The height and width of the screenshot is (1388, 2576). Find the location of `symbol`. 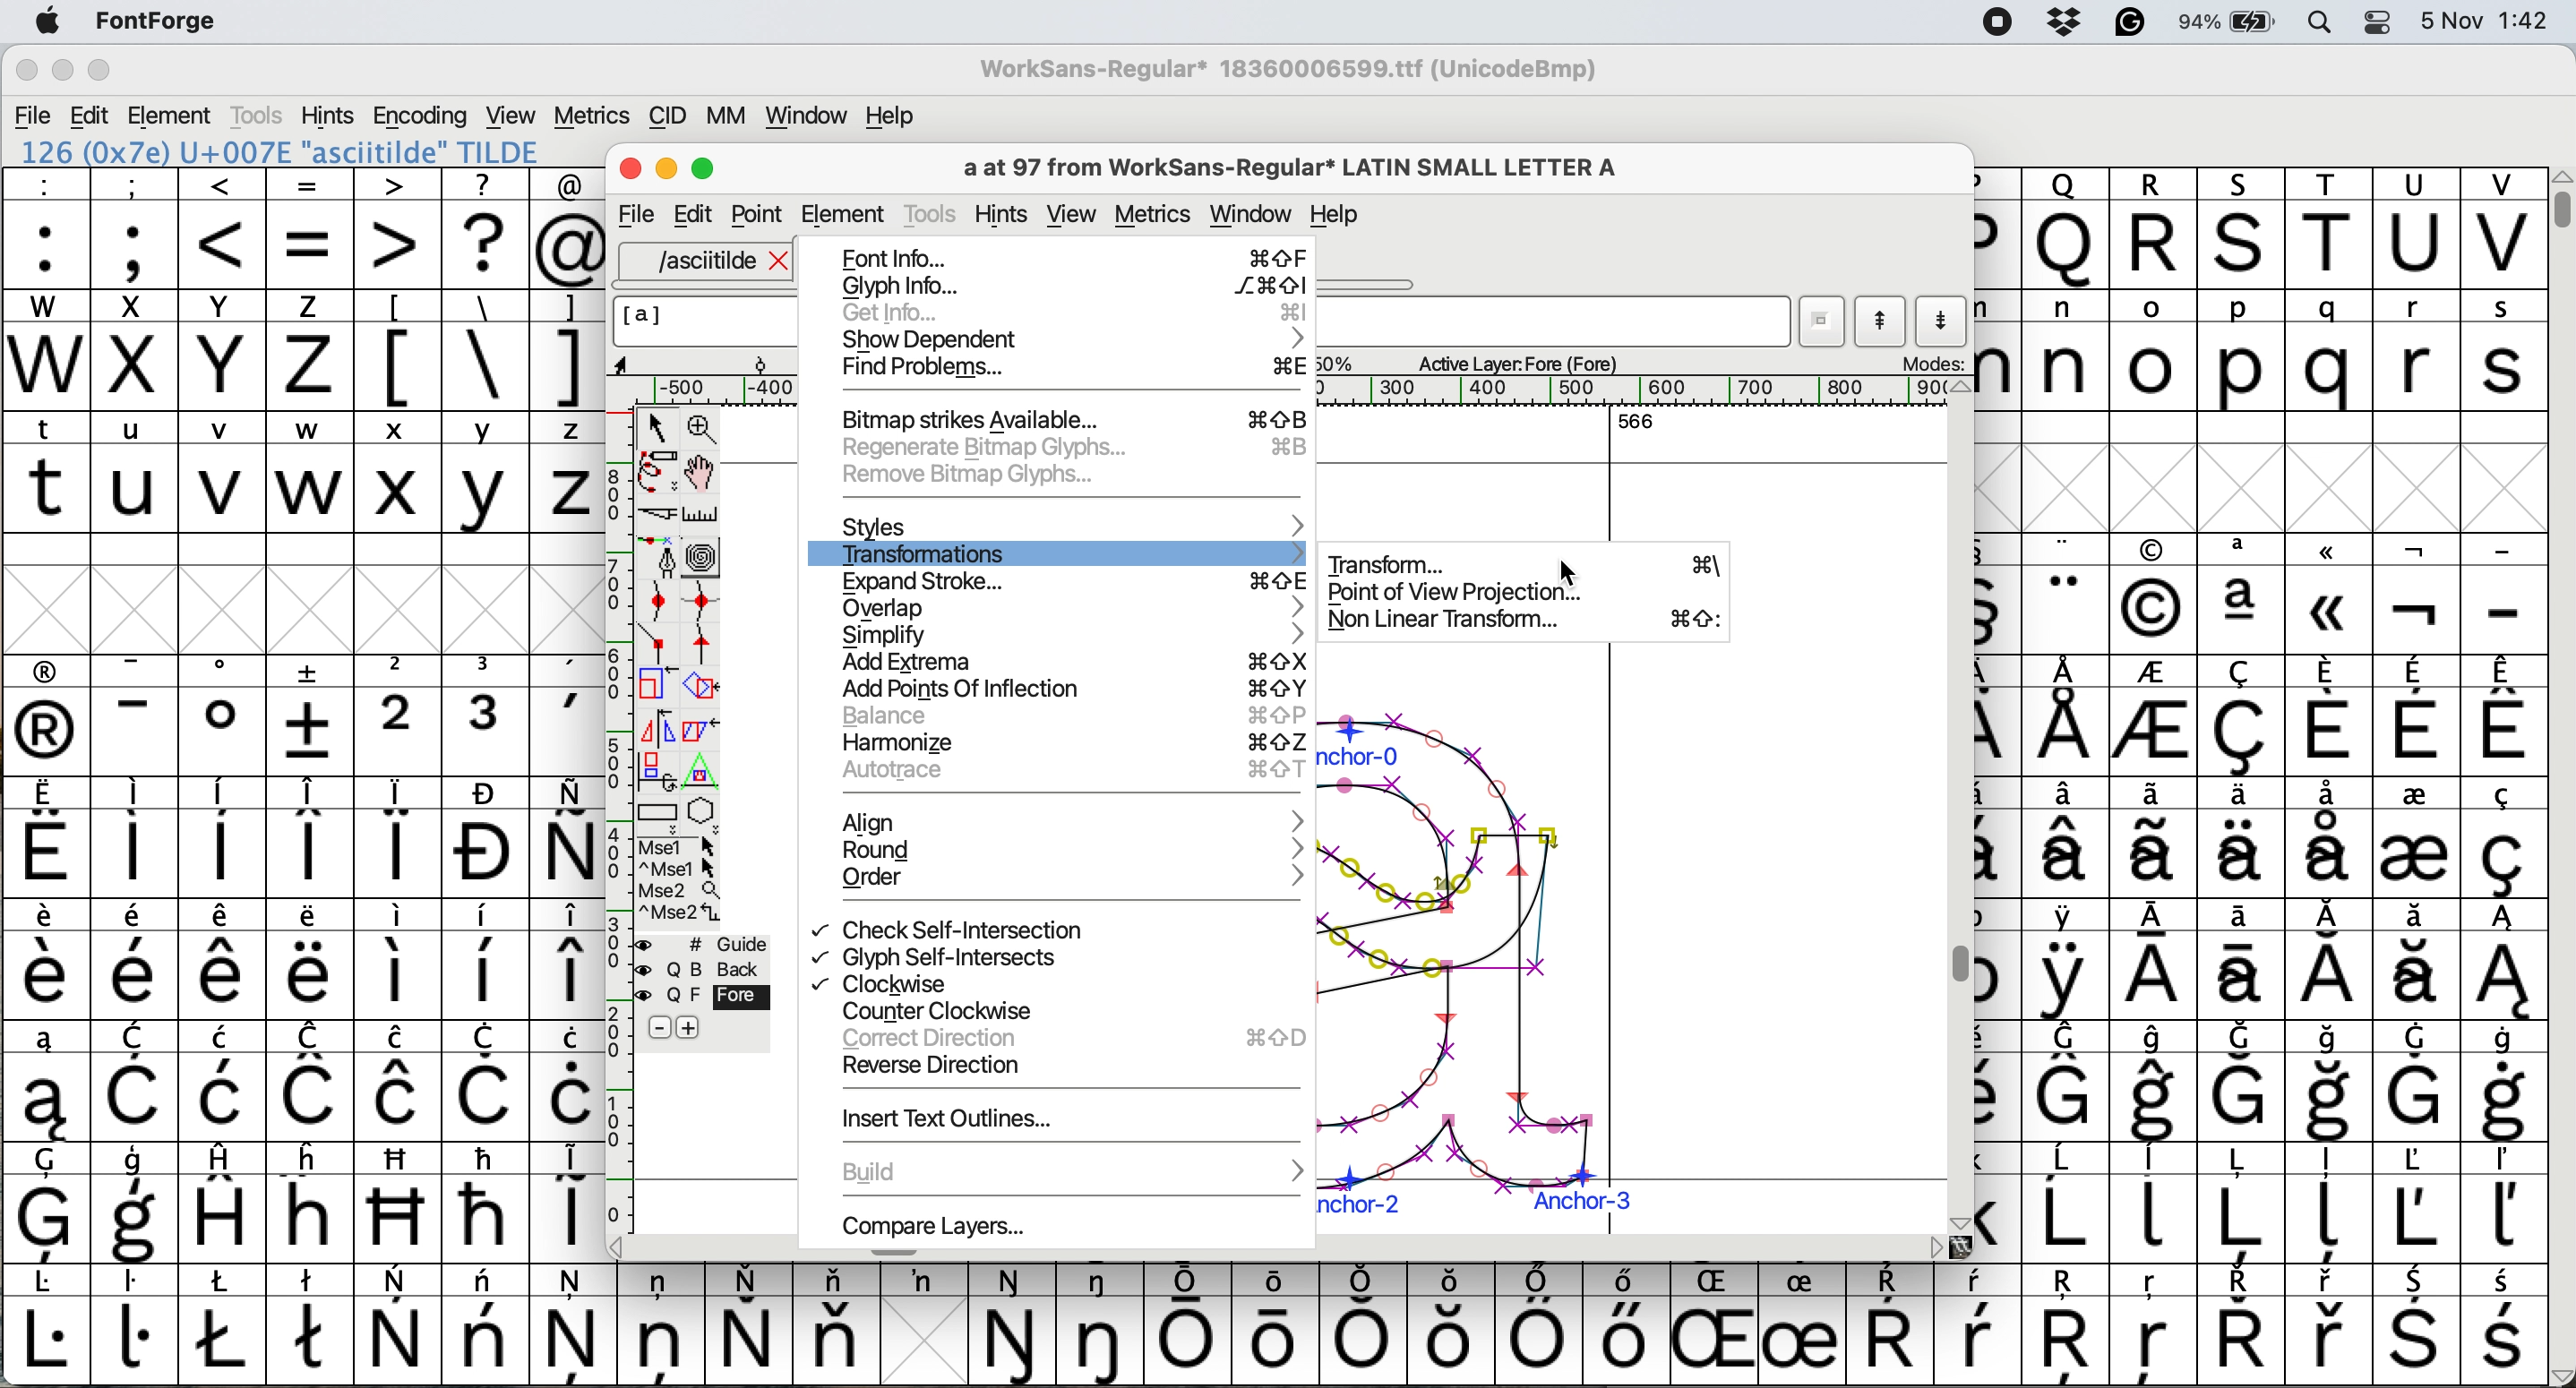

symbol is located at coordinates (2245, 717).